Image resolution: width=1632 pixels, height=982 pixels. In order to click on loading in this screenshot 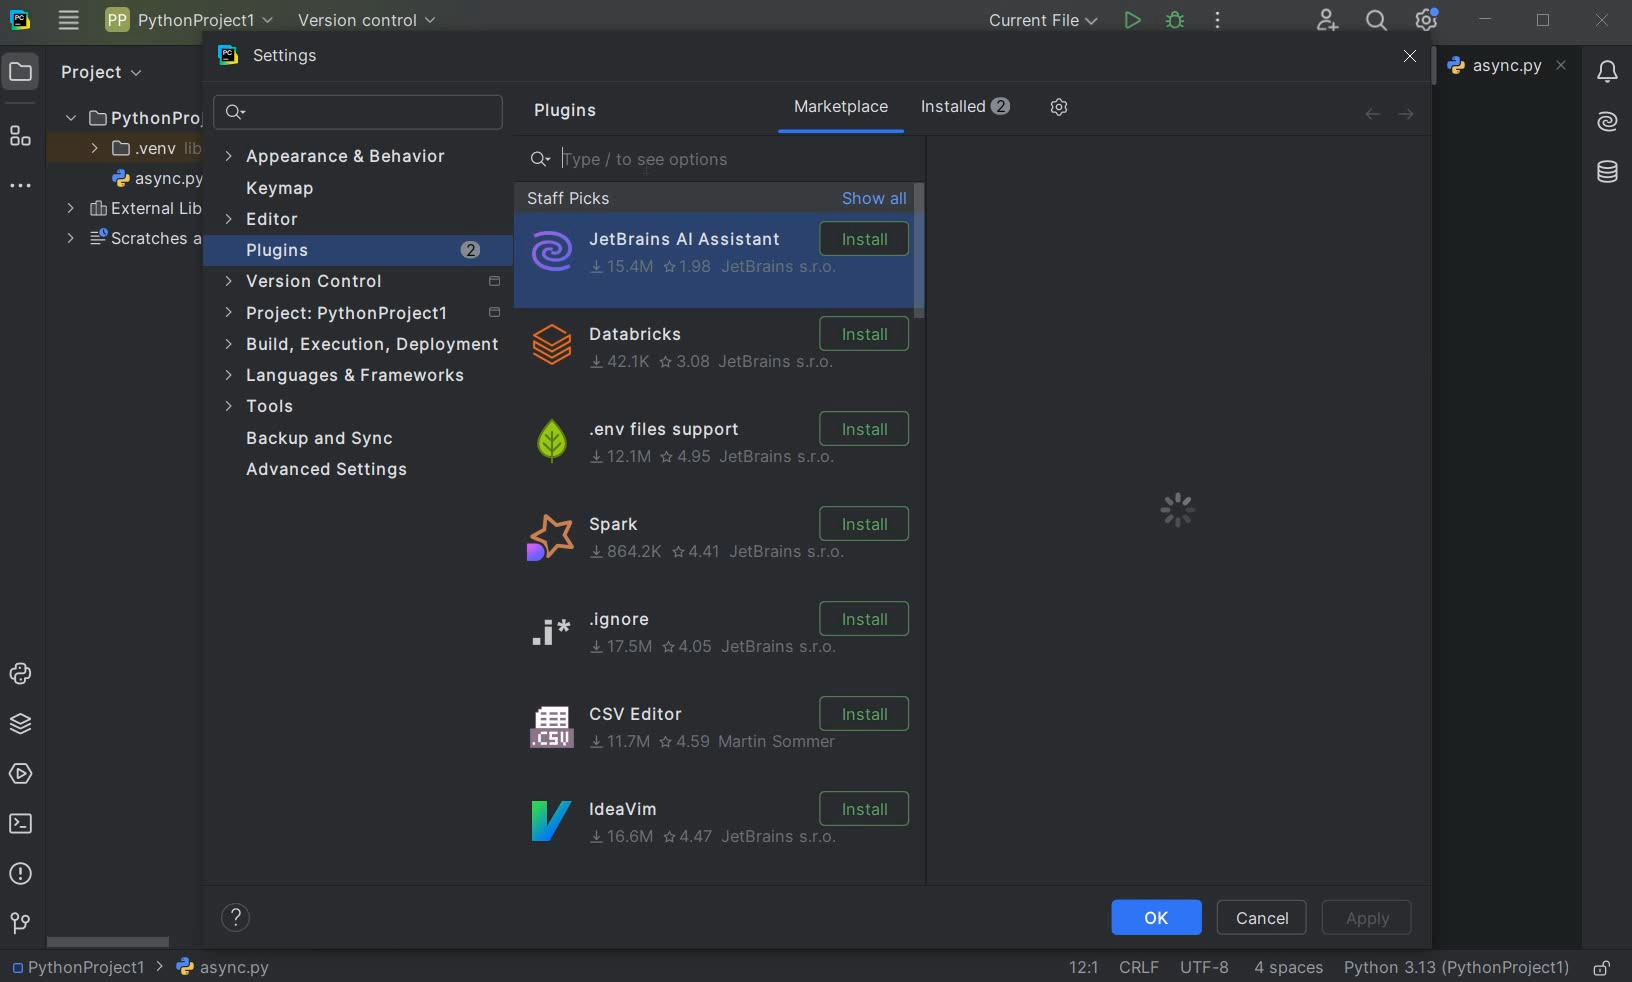, I will do `click(1182, 511)`.